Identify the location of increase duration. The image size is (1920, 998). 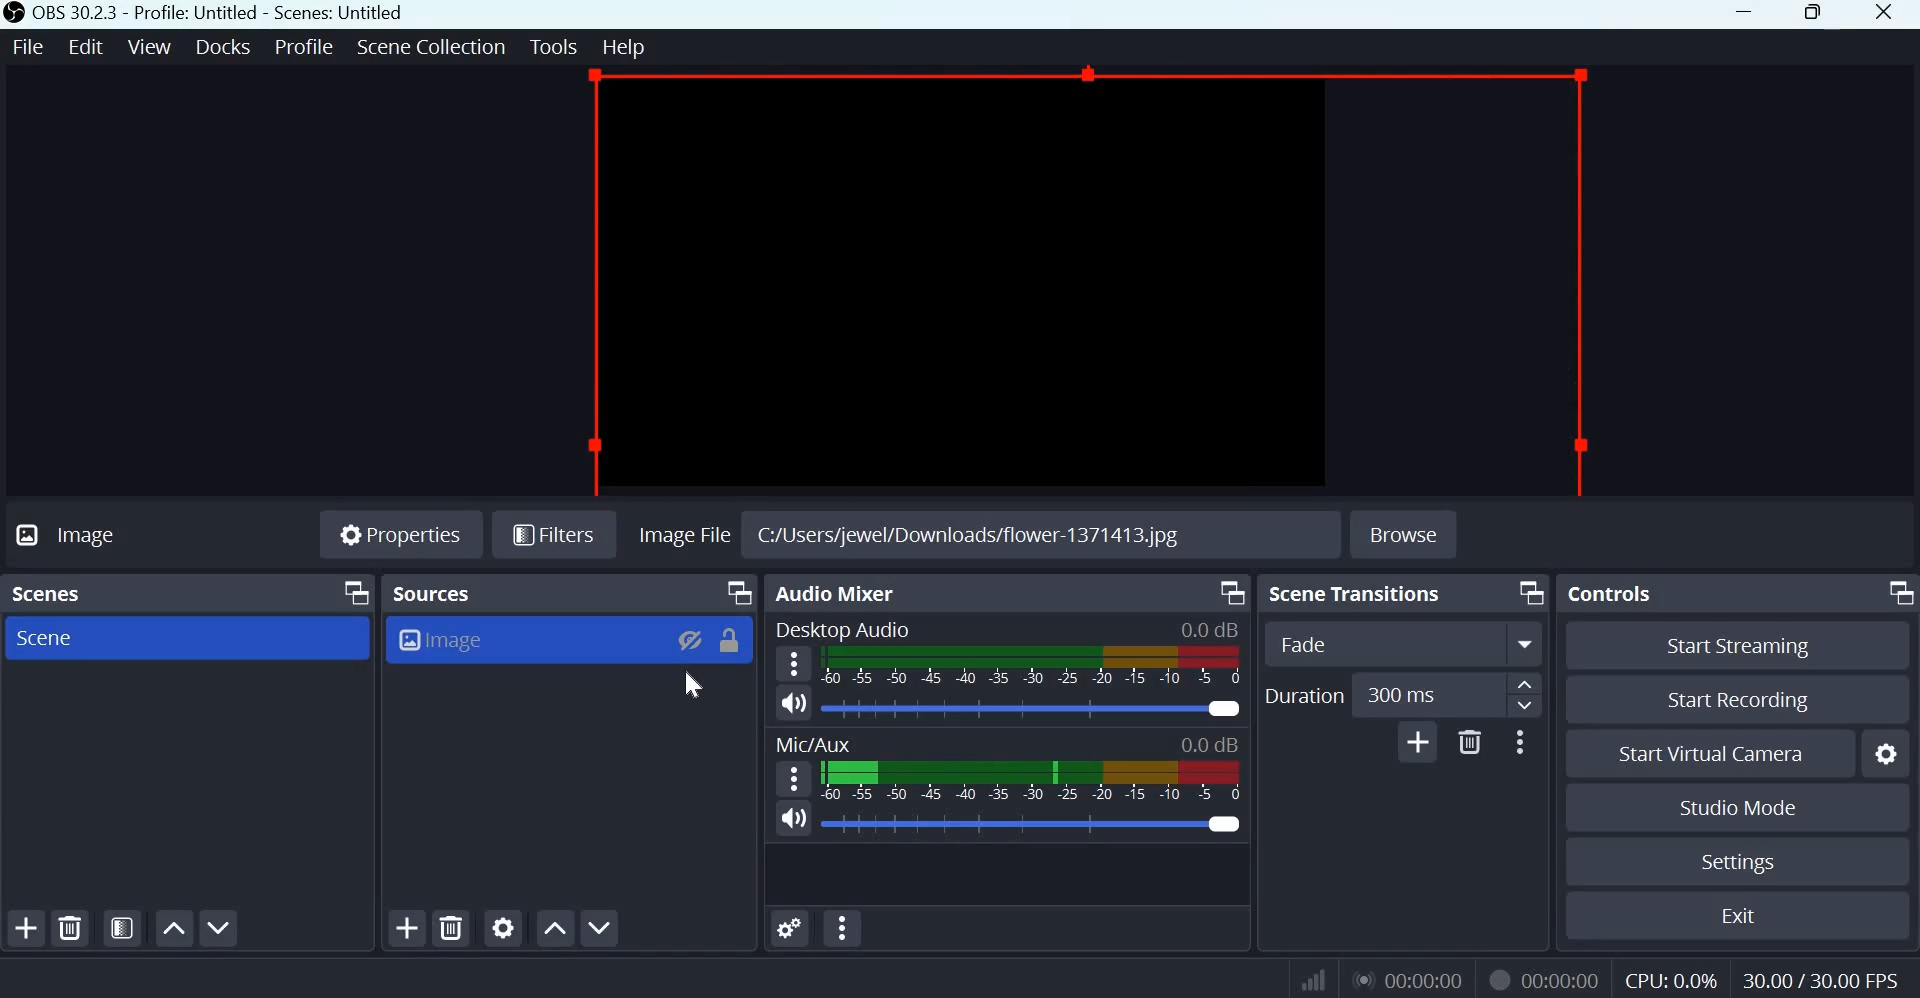
(1524, 681).